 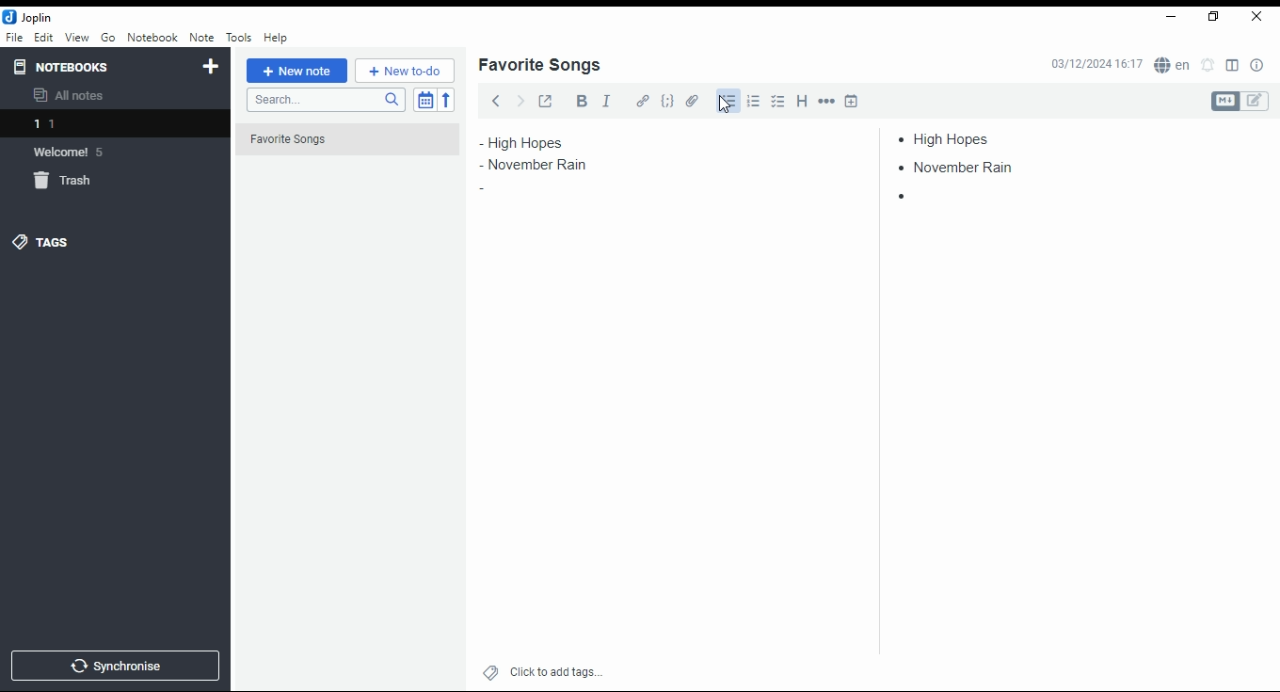 What do you see at coordinates (966, 166) in the screenshot?
I see `november rain` at bounding box center [966, 166].